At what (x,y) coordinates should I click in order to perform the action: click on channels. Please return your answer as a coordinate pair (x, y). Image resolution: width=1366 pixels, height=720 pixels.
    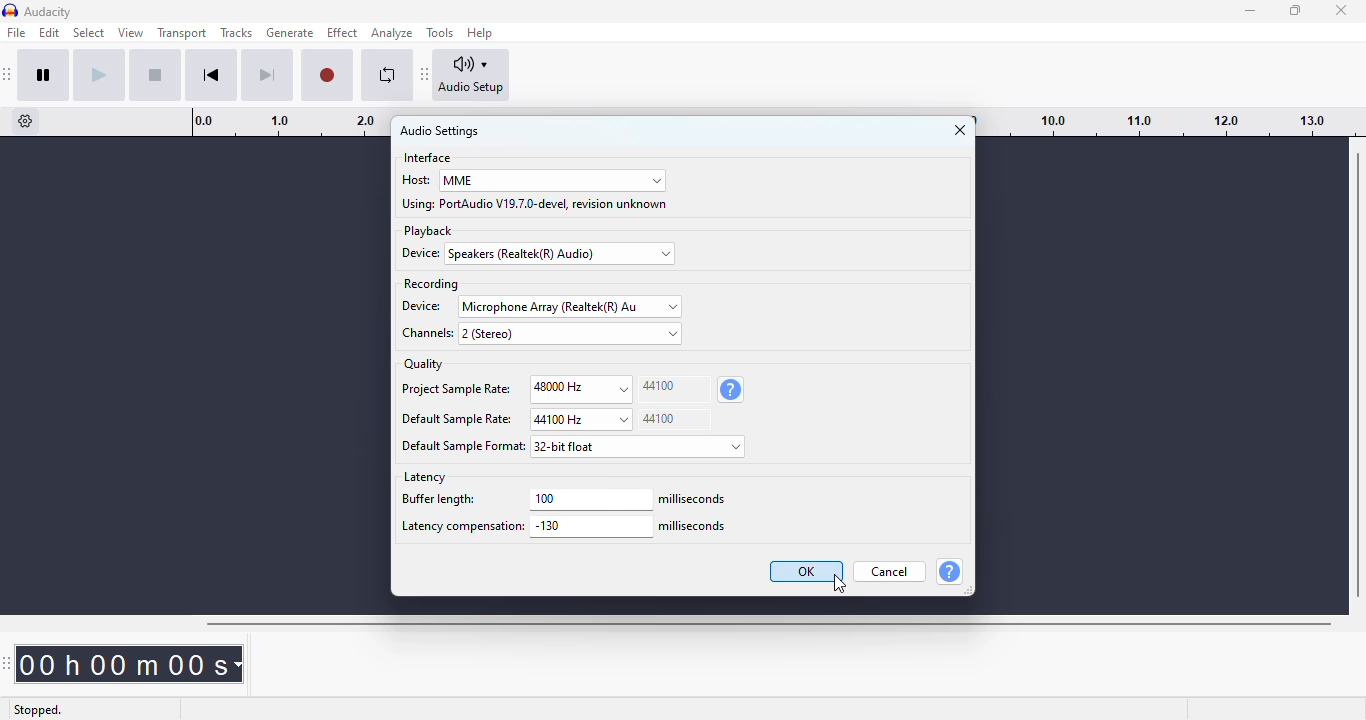
    Looking at the image, I should click on (425, 334).